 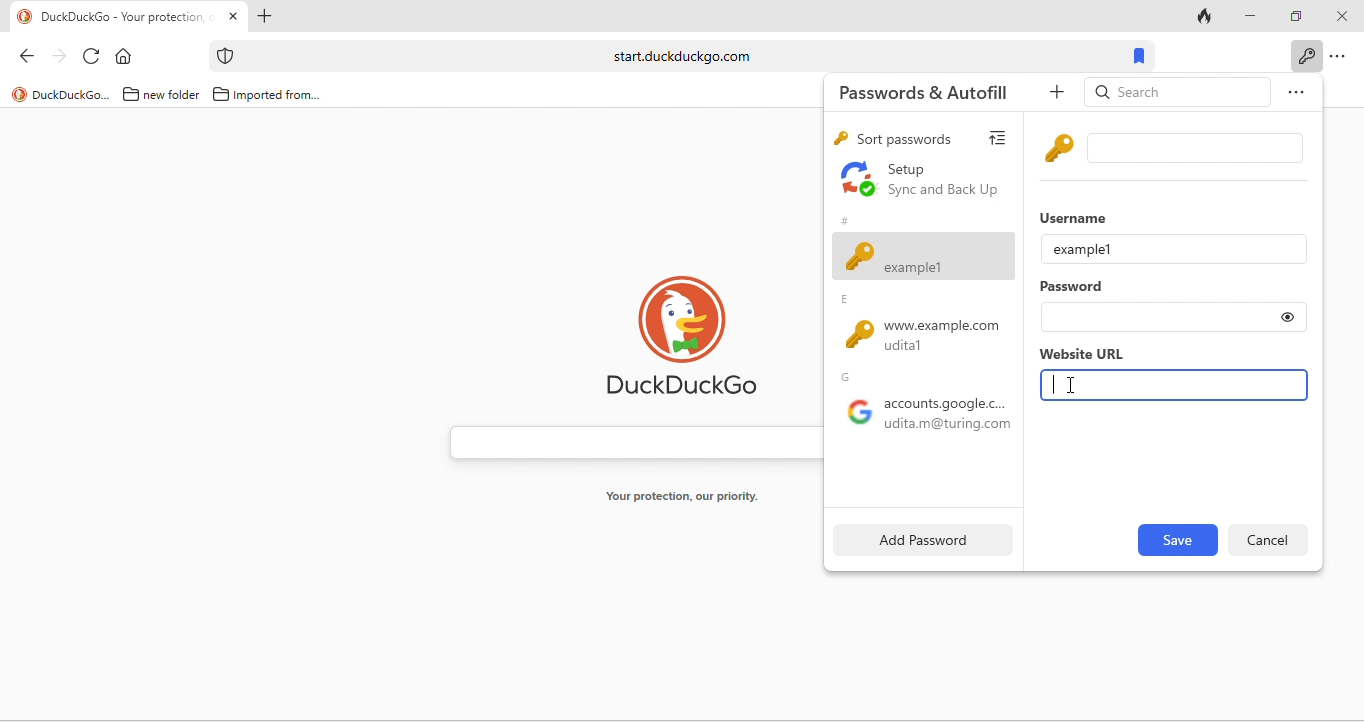 I want to click on add new tab, so click(x=267, y=16).